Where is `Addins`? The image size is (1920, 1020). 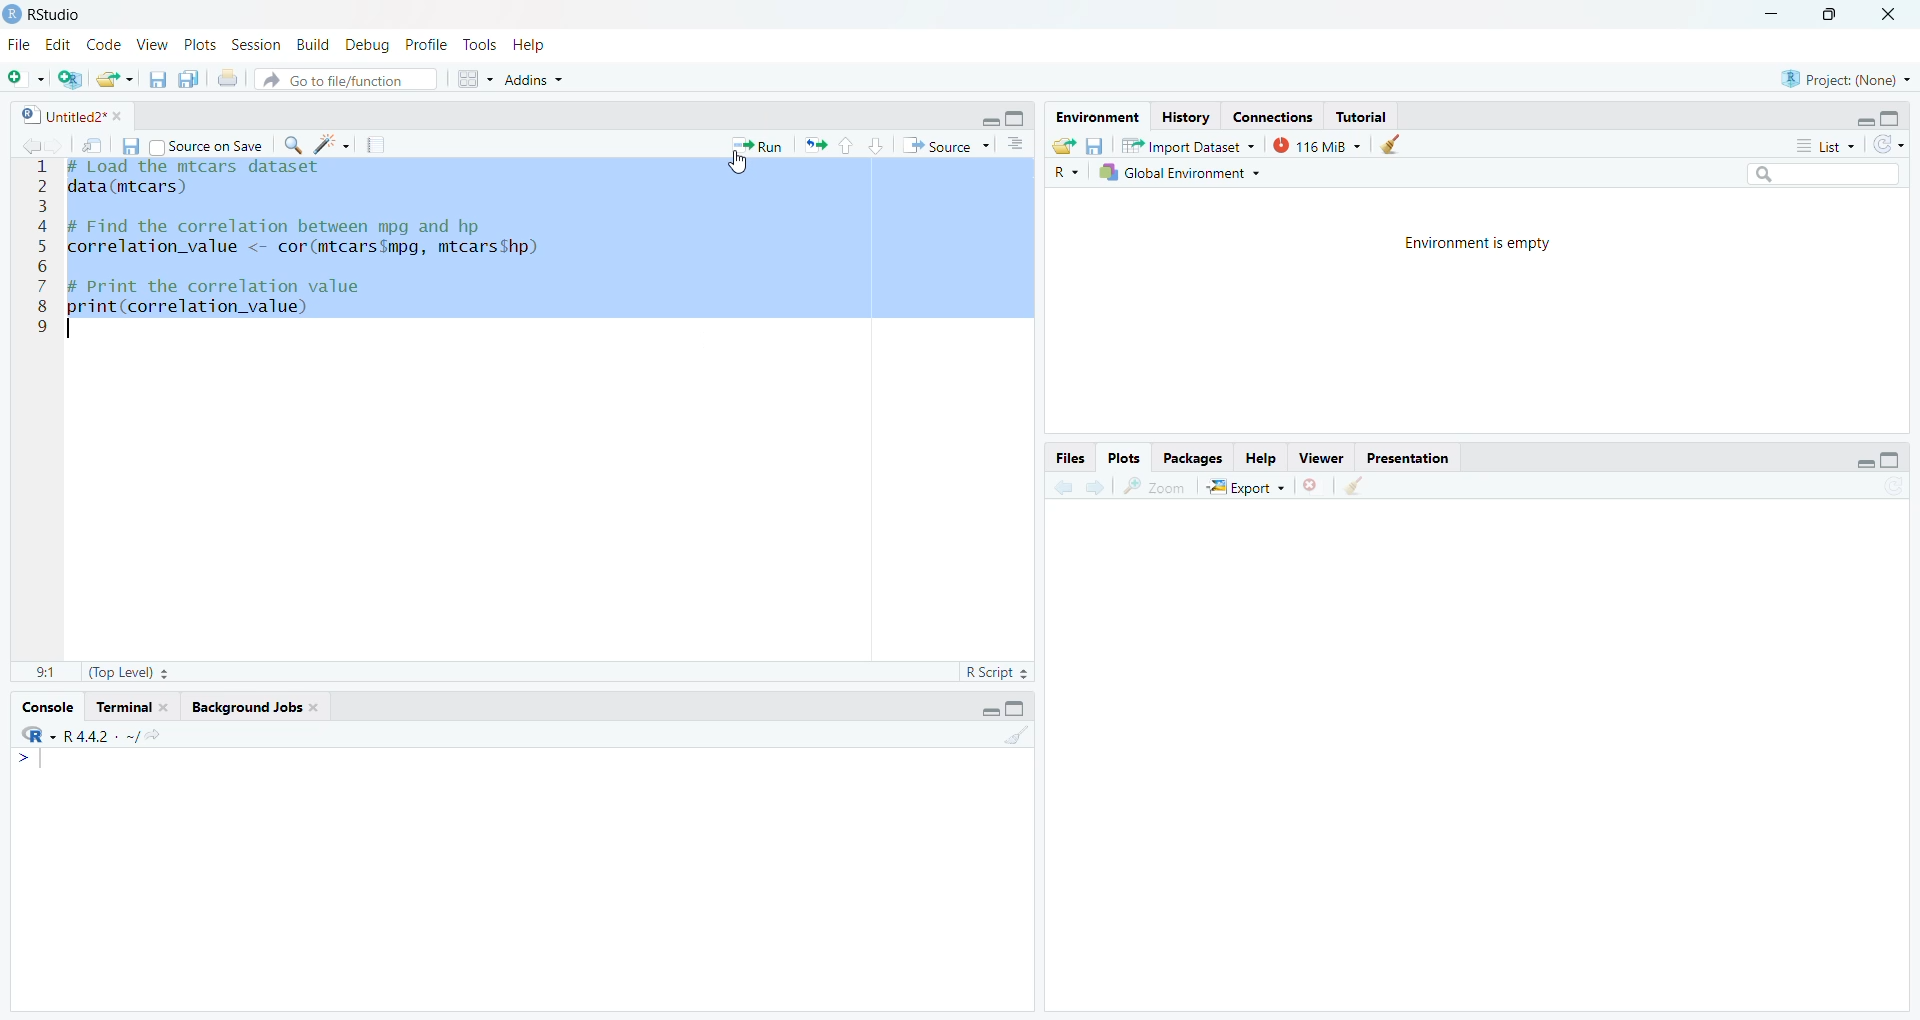
Addins is located at coordinates (537, 79).